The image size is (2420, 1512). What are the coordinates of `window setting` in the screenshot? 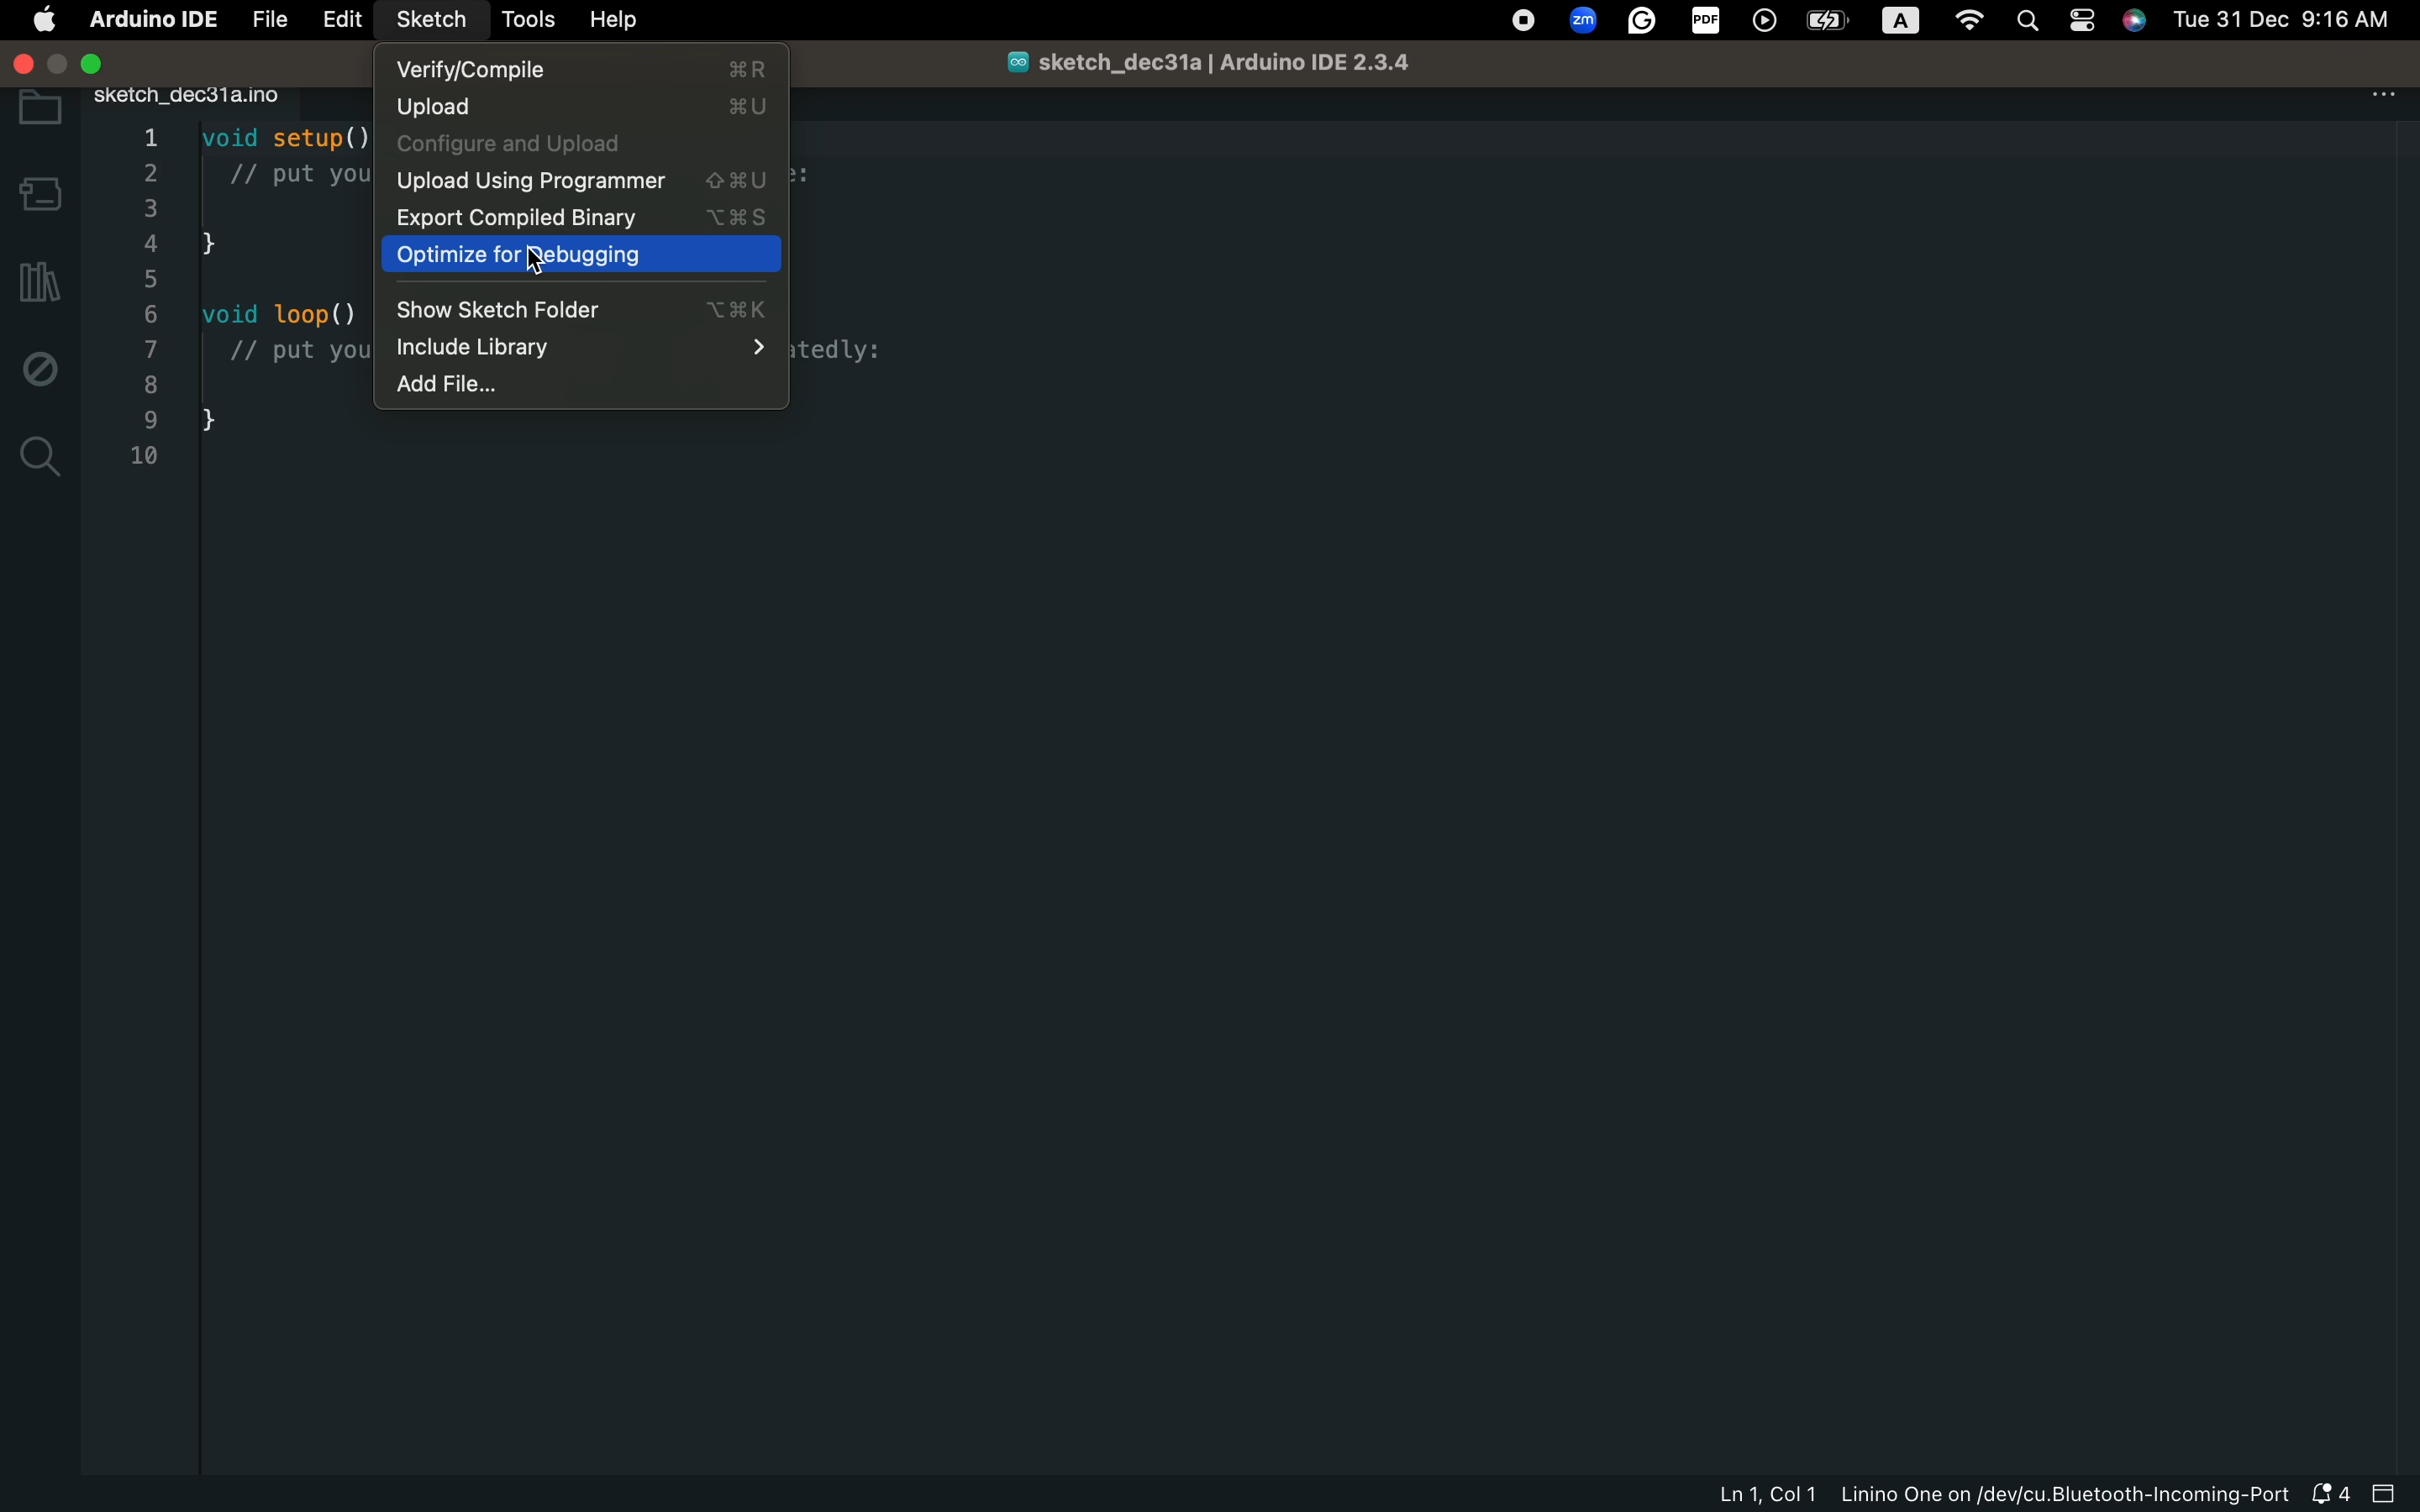 It's located at (116, 62).